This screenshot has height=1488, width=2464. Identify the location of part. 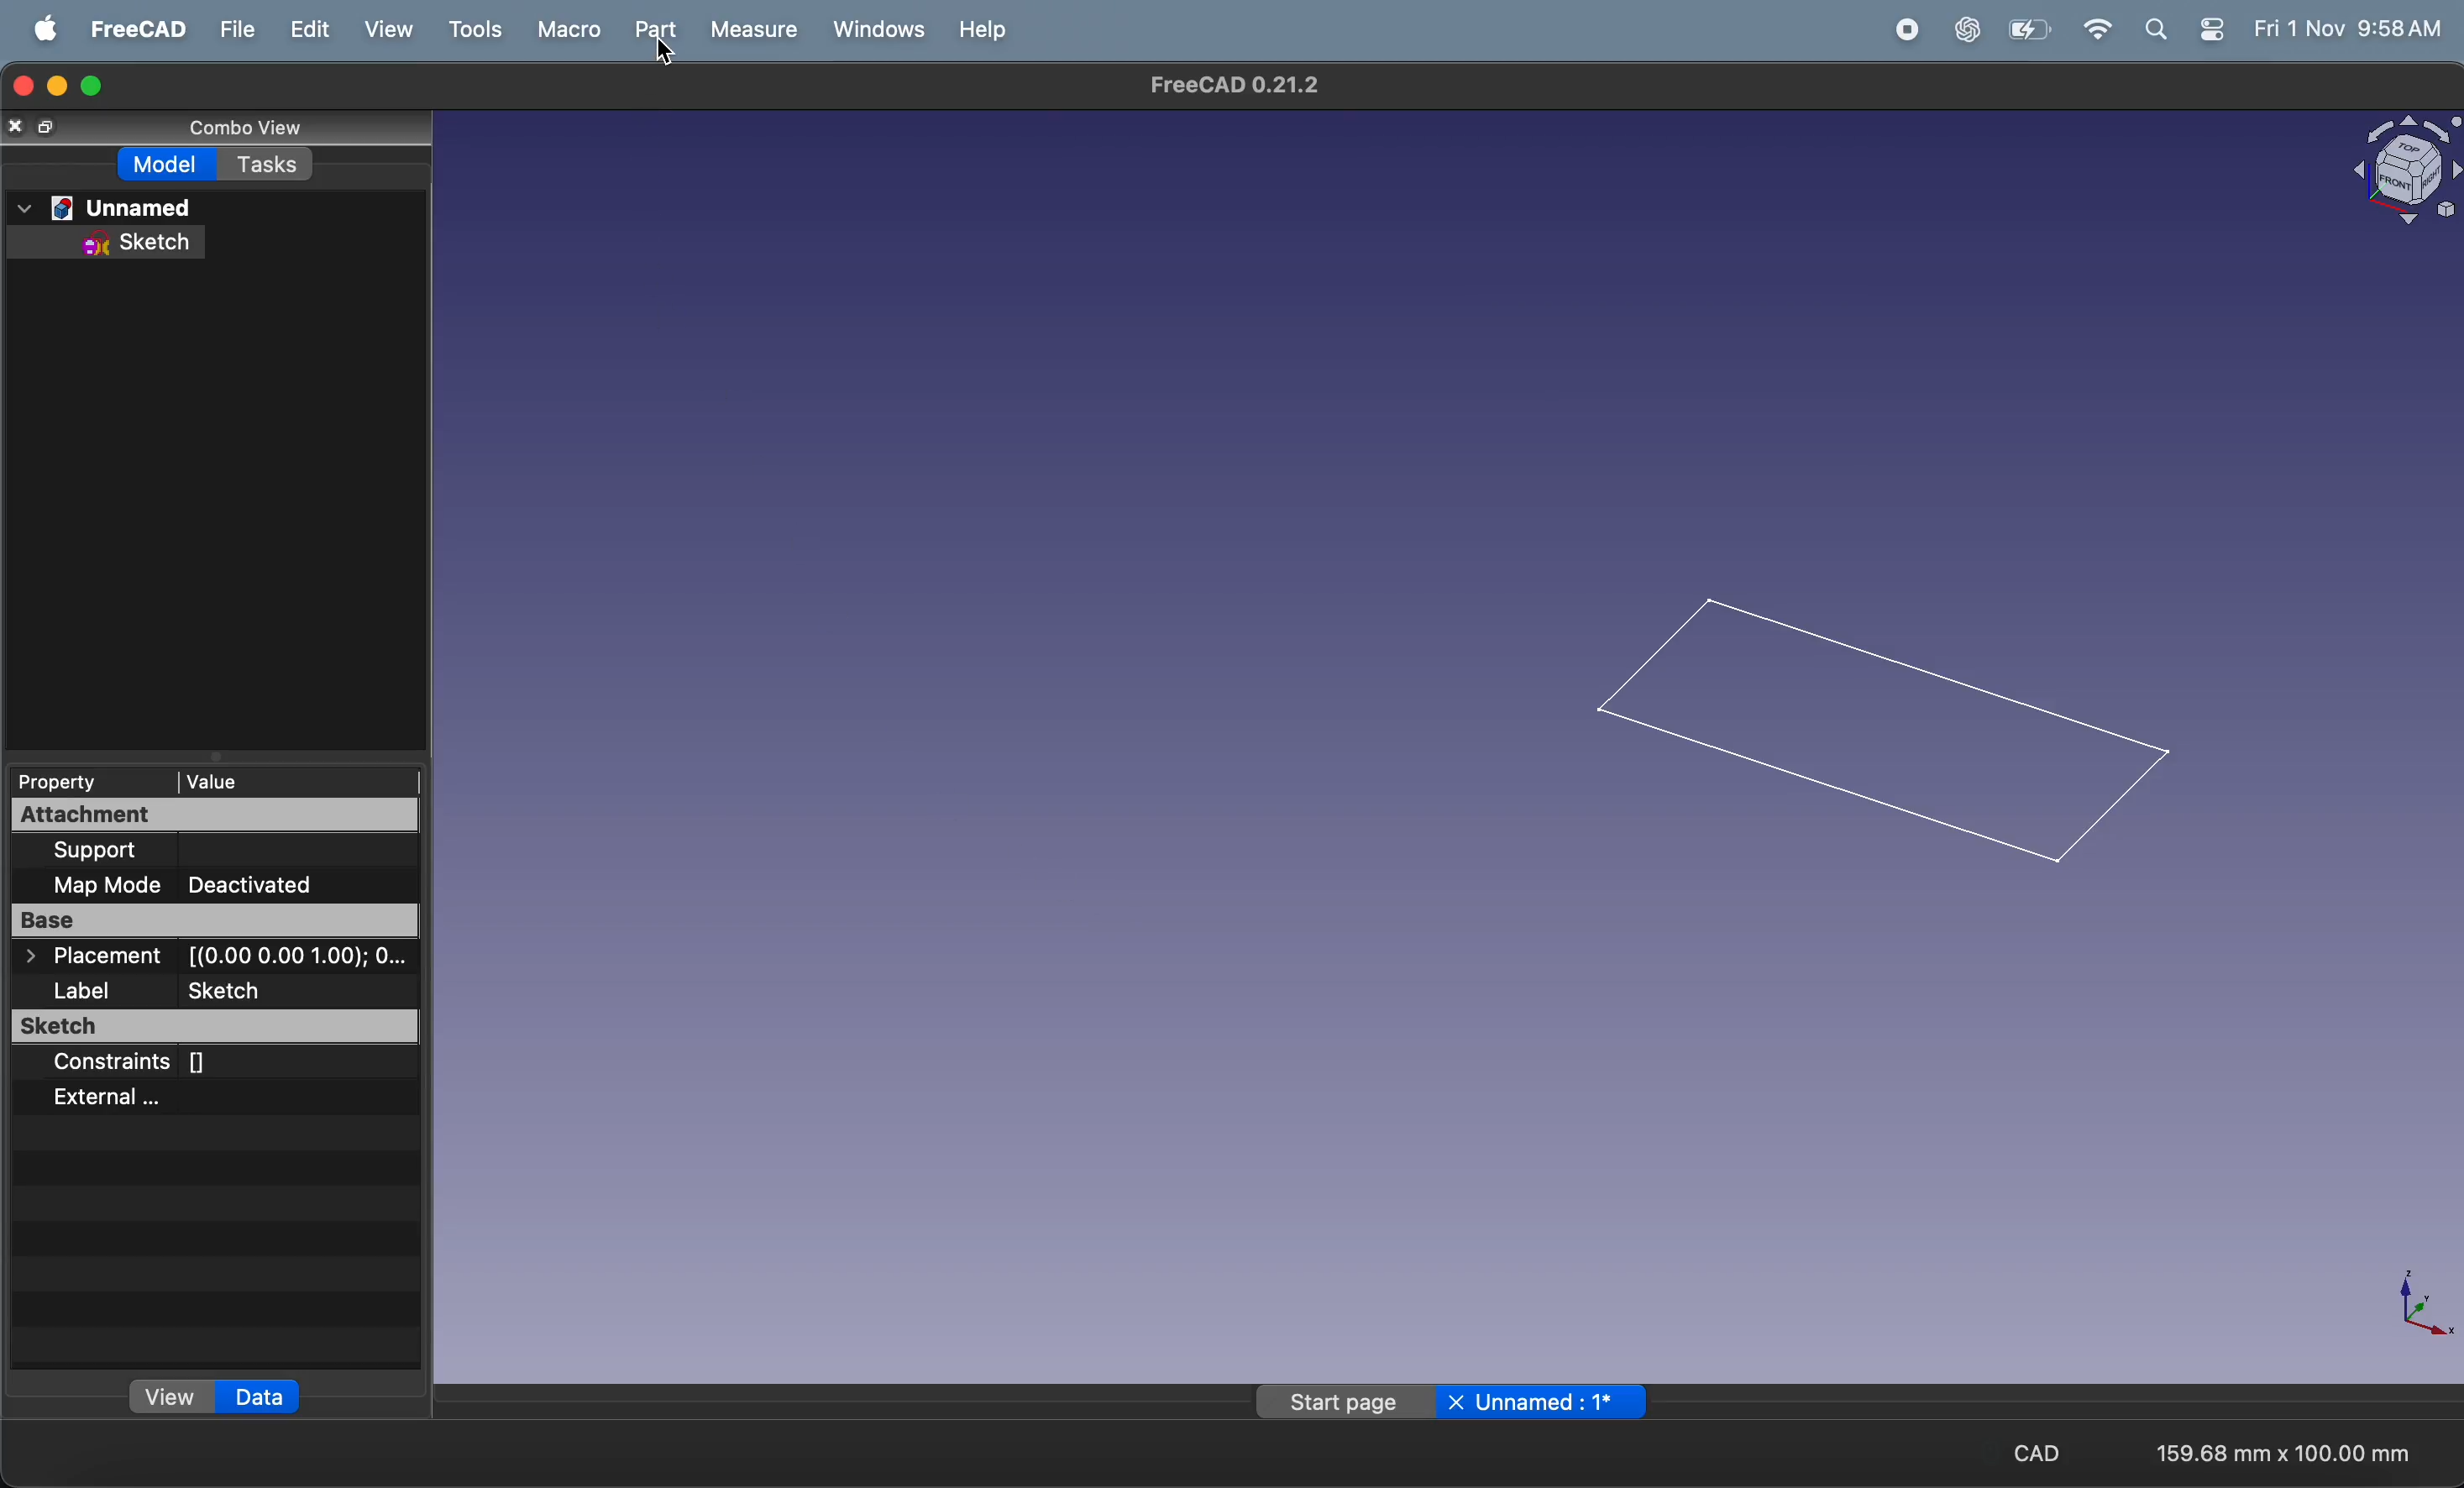
(649, 33).